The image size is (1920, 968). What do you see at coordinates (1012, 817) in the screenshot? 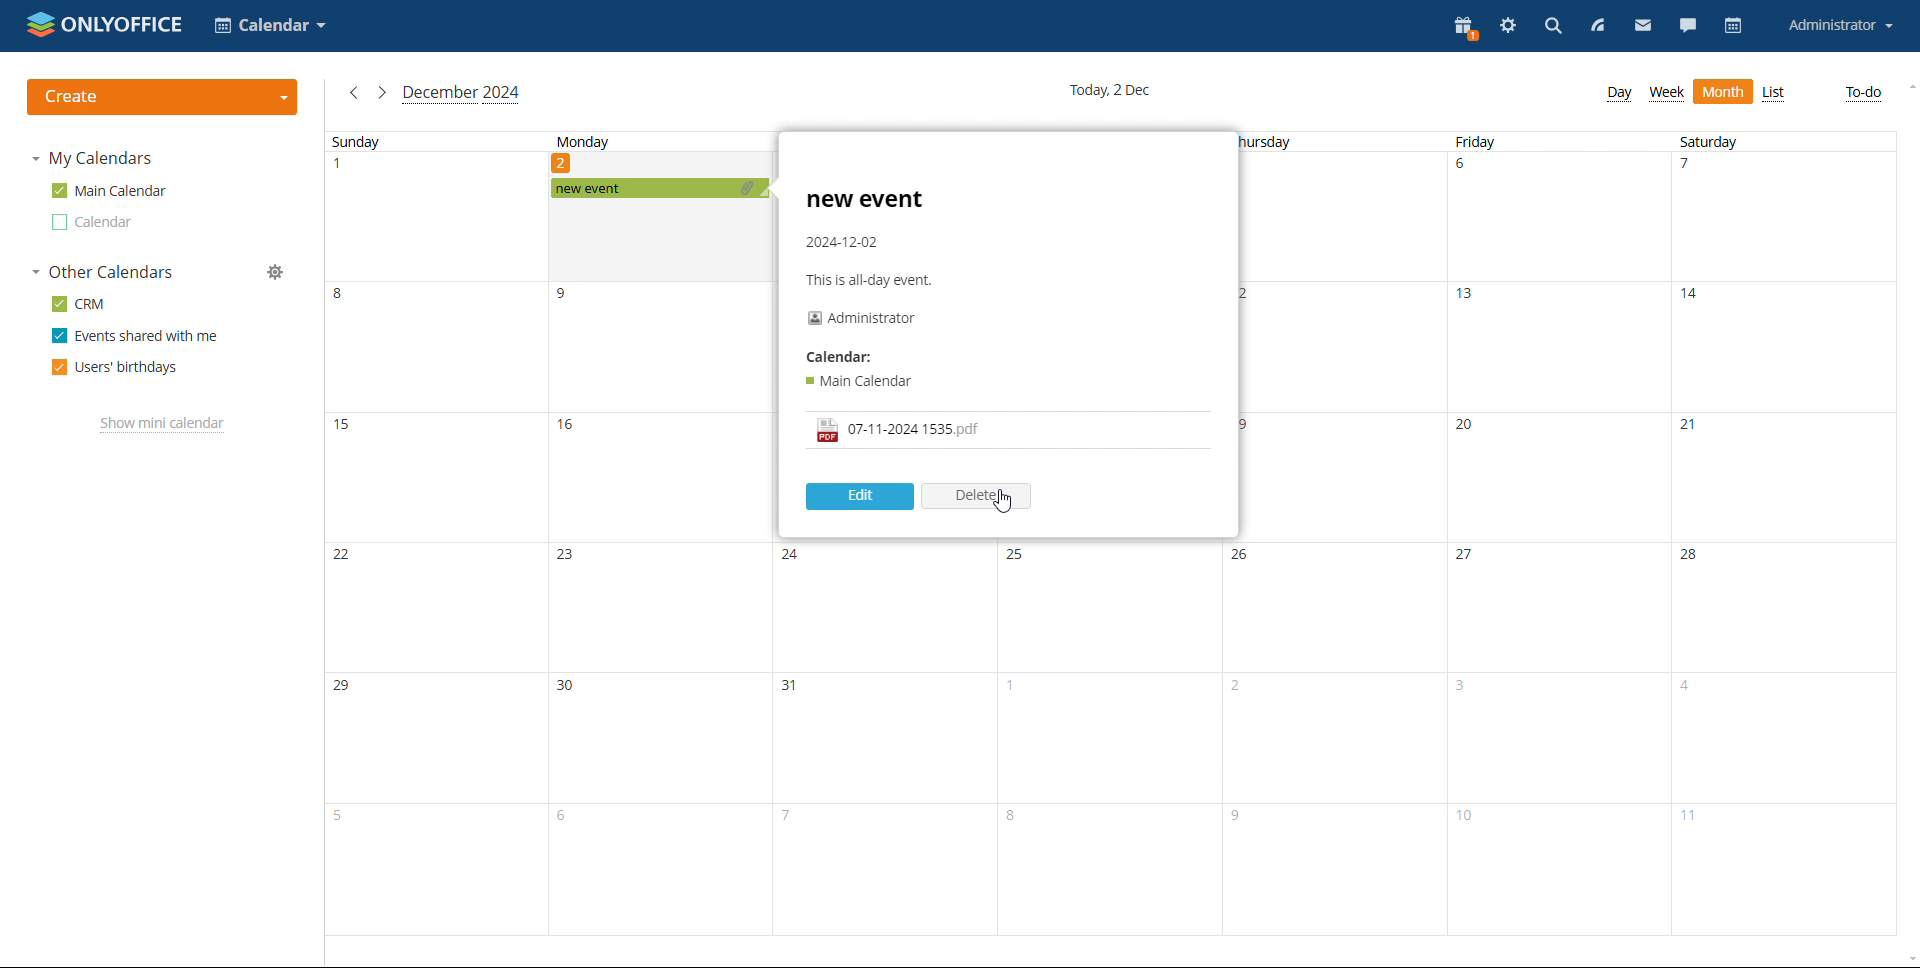
I see `8` at bounding box center [1012, 817].